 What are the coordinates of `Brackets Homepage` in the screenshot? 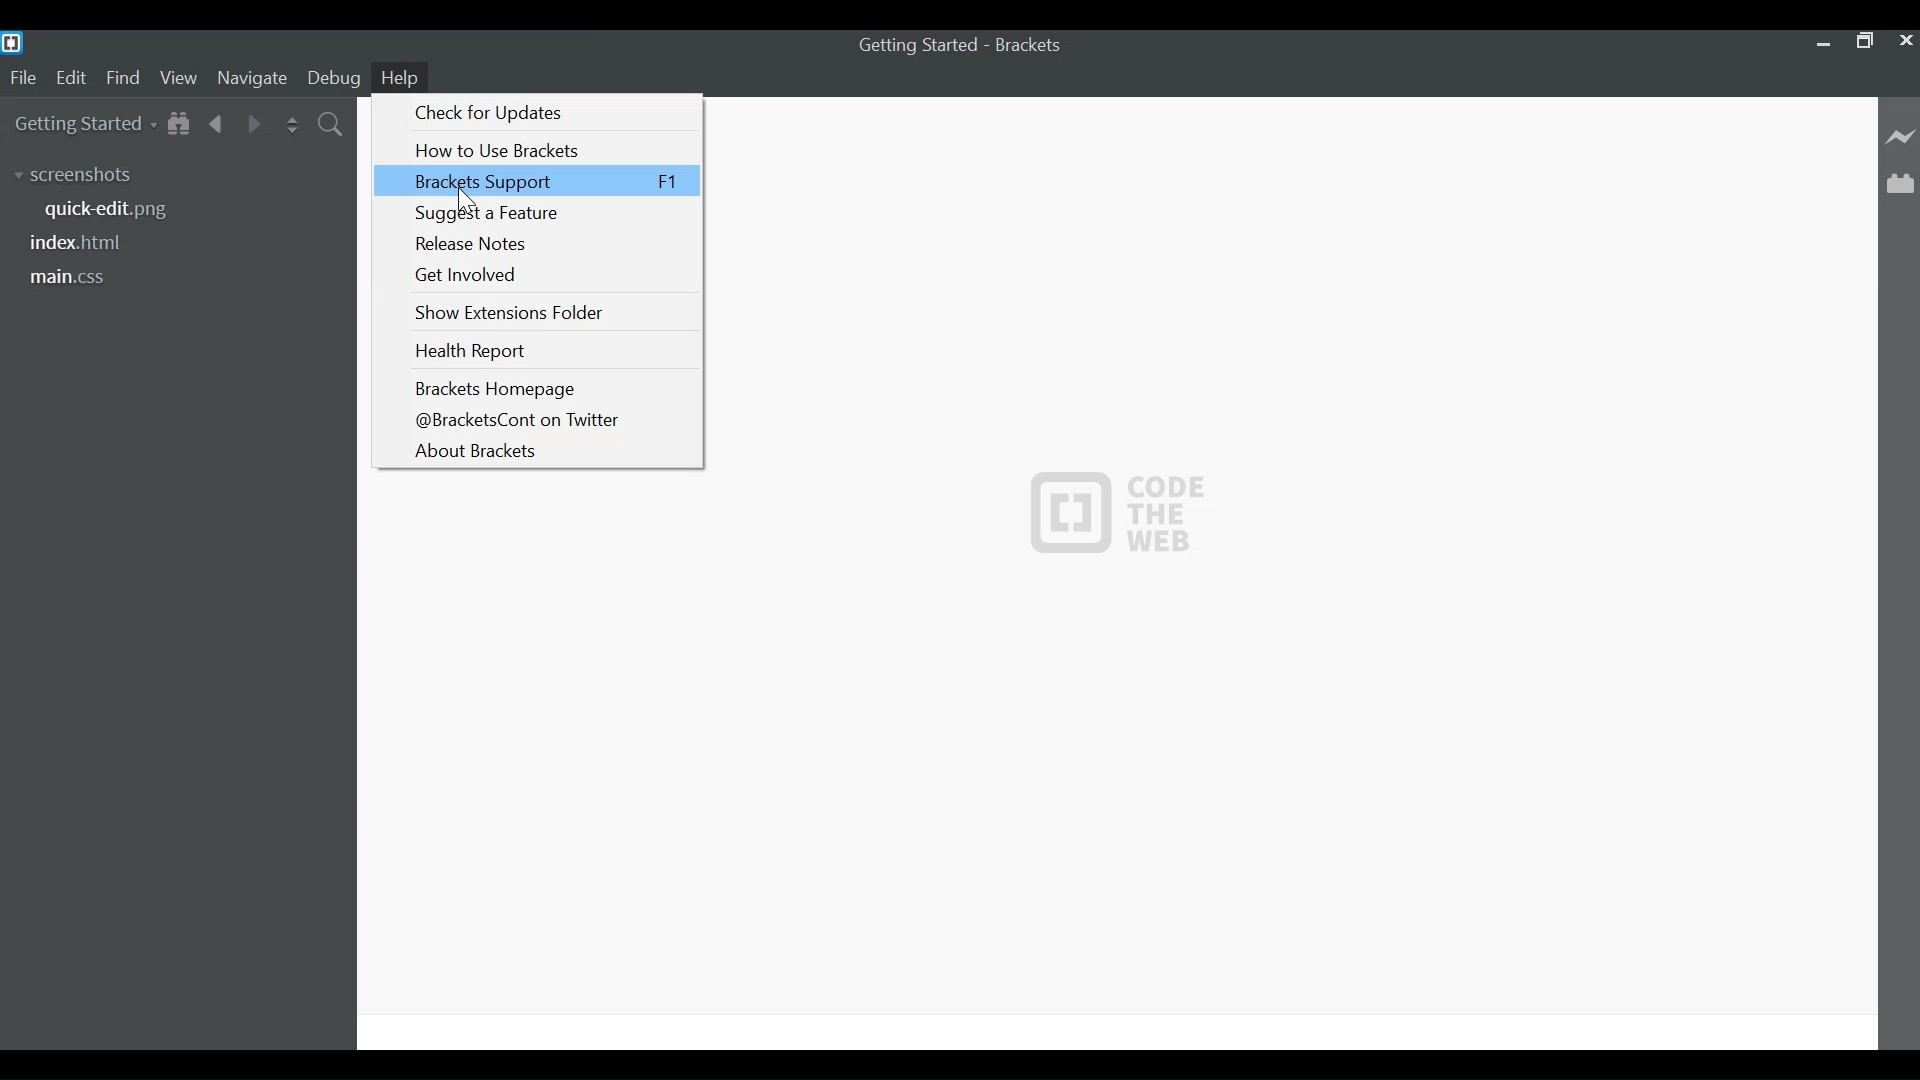 It's located at (547, 389).